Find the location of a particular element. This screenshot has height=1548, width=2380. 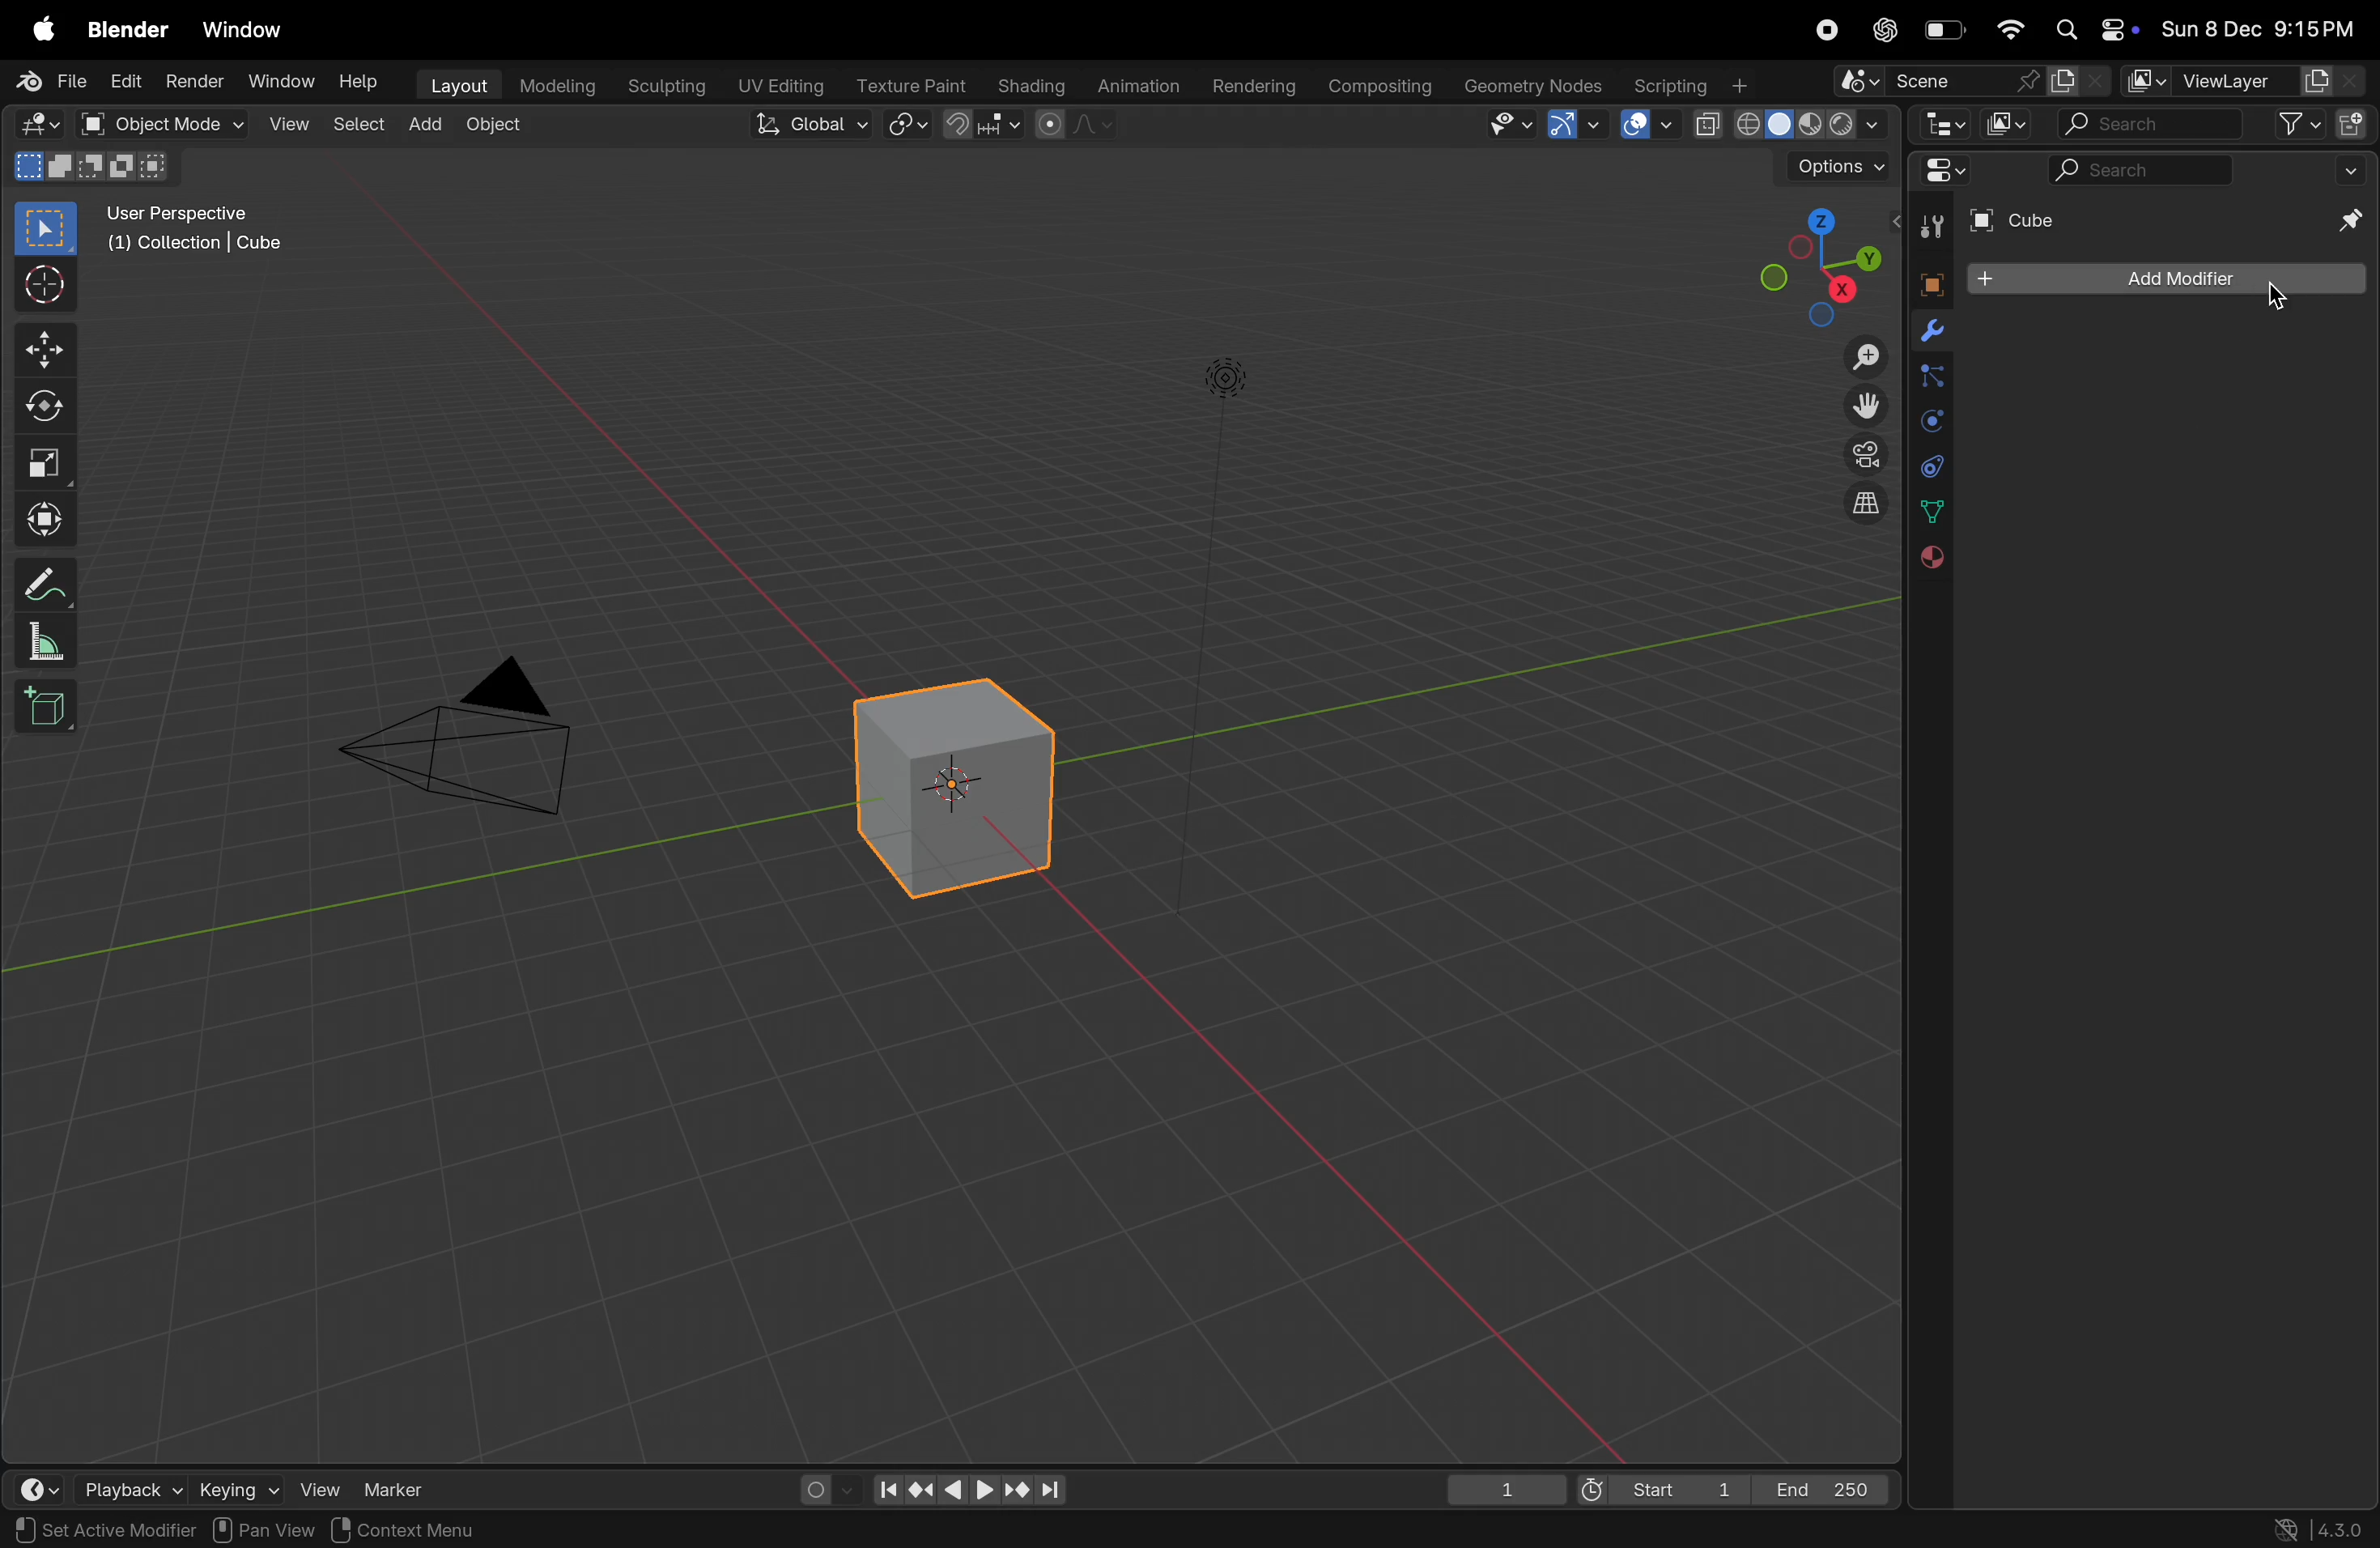

material is located at coordinates (1928, 558).